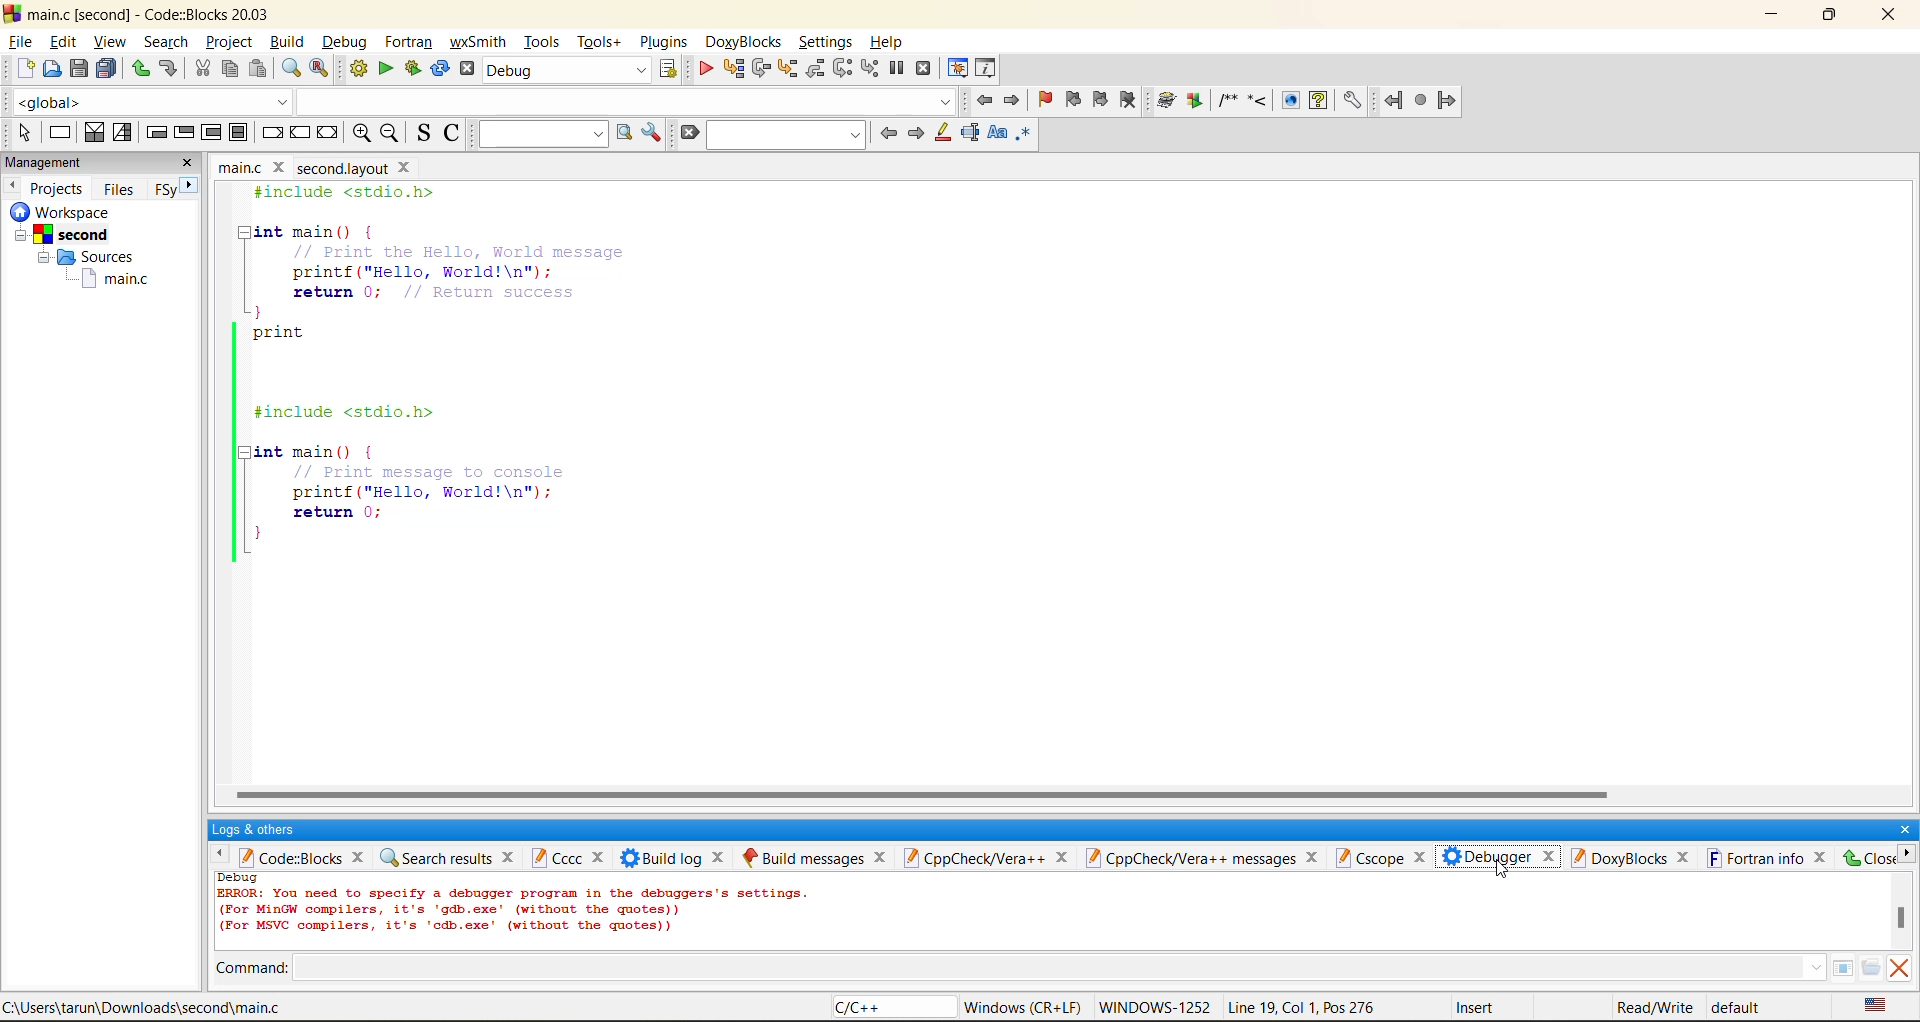 Image resolution: width=1920 pixels, height=1022 pixels. Describe the element at coordinates (185, 131) in the screenshot. I see `exit condition loop` at that location.